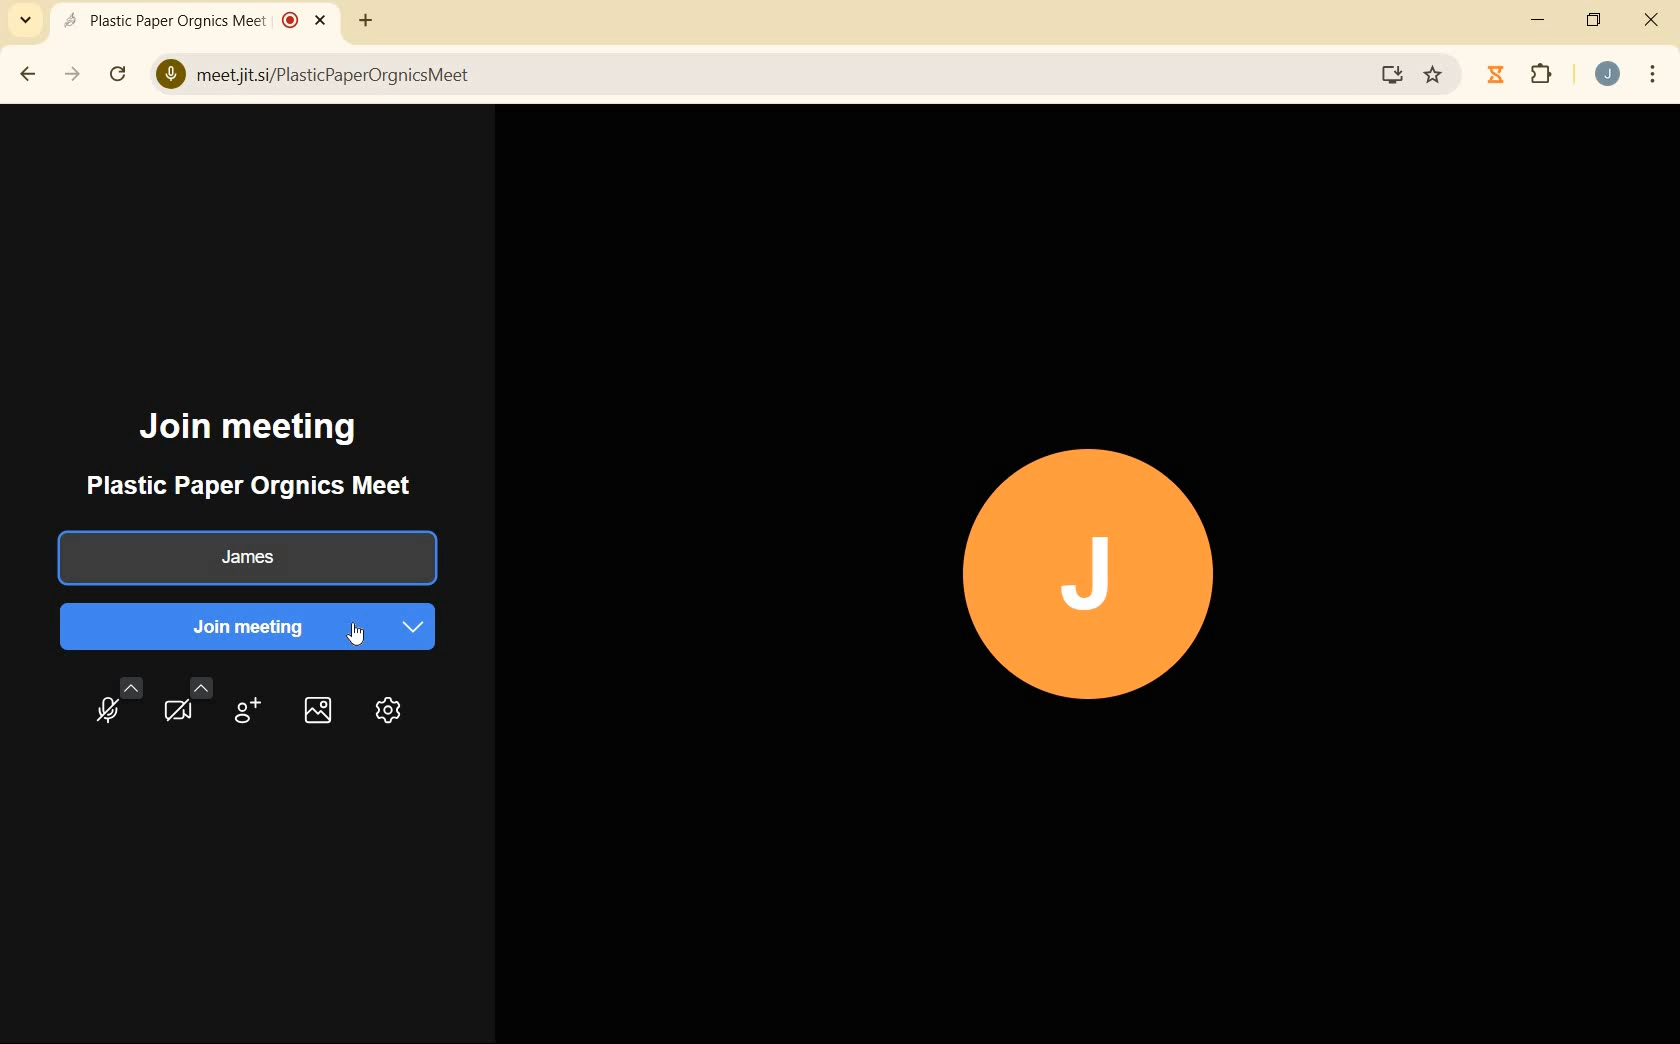 This screenshot has width=1680, height=1044. Describe the element at coordinates (1653, 74) in the screenshot. I see `customize google chrome` at that location.